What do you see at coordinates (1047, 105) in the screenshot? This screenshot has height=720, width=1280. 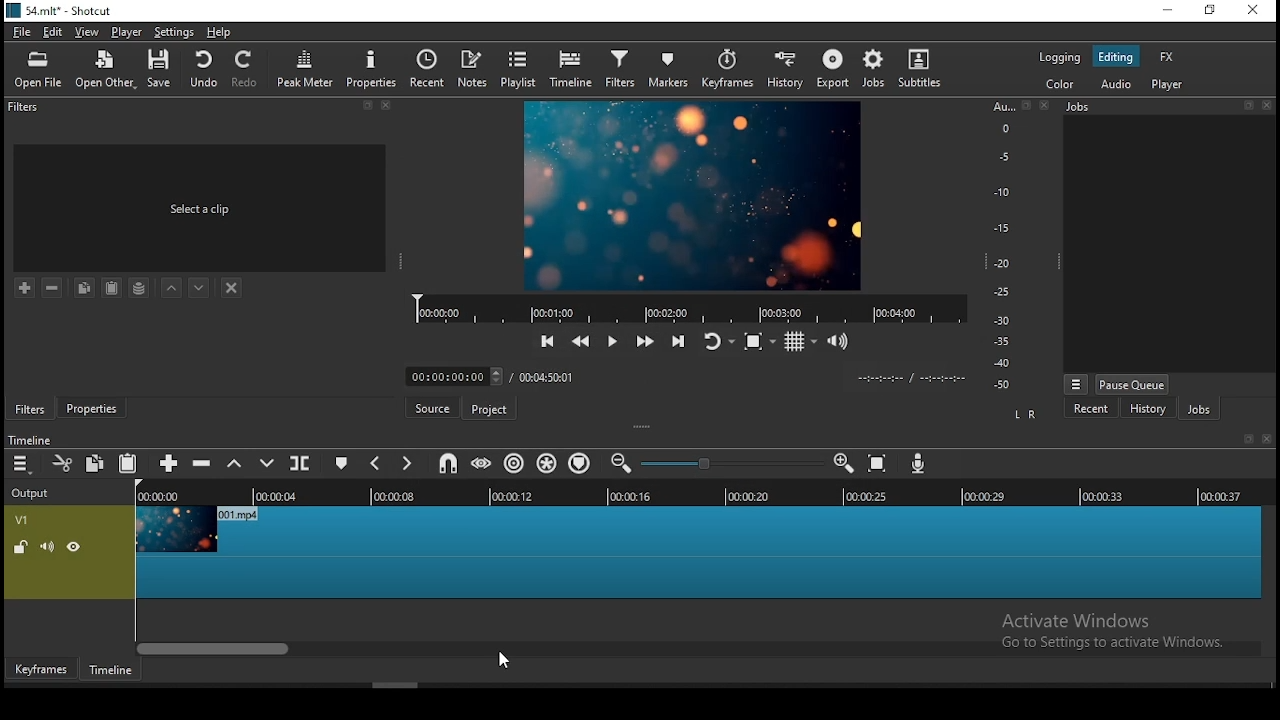 I see `close` at bounding box center [1047, 105].